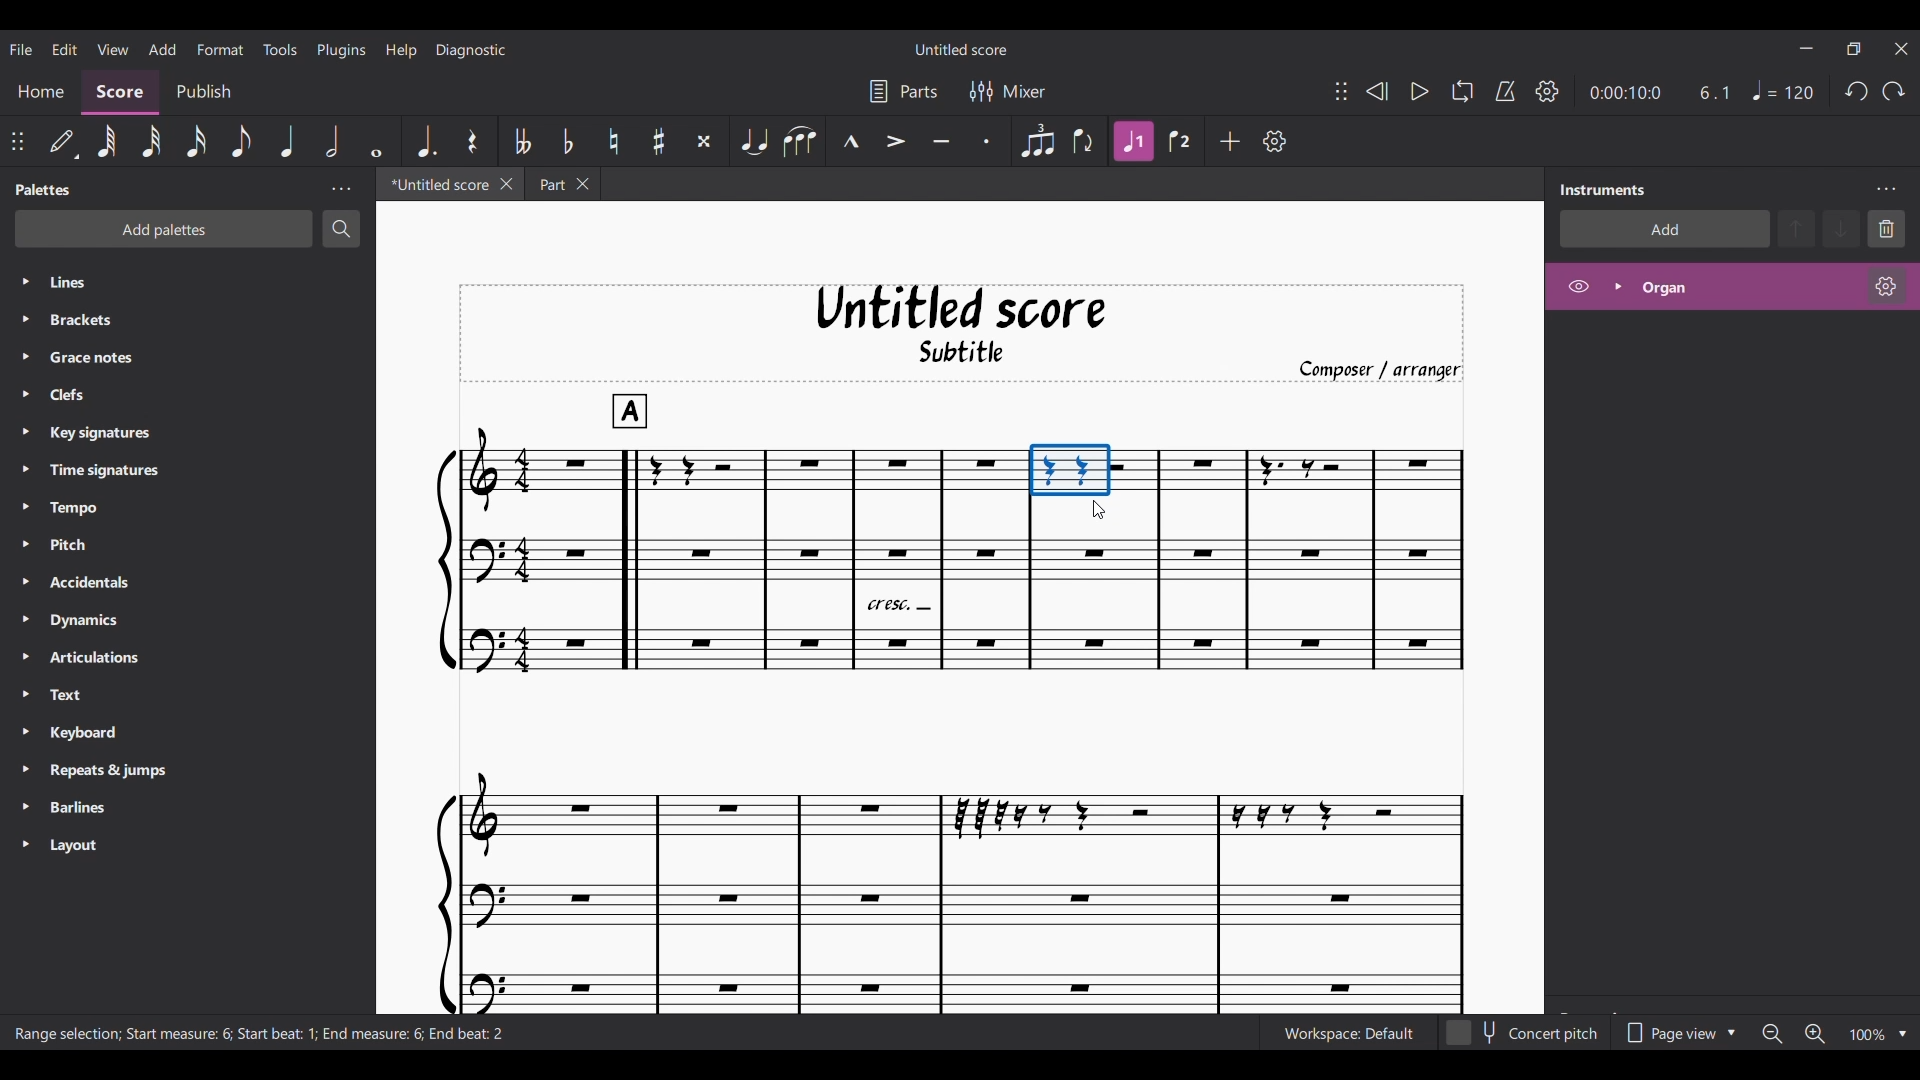 This screenshot has width=1920, height=1080. I want to click on Hide Organ on score, so click(1578, 286).